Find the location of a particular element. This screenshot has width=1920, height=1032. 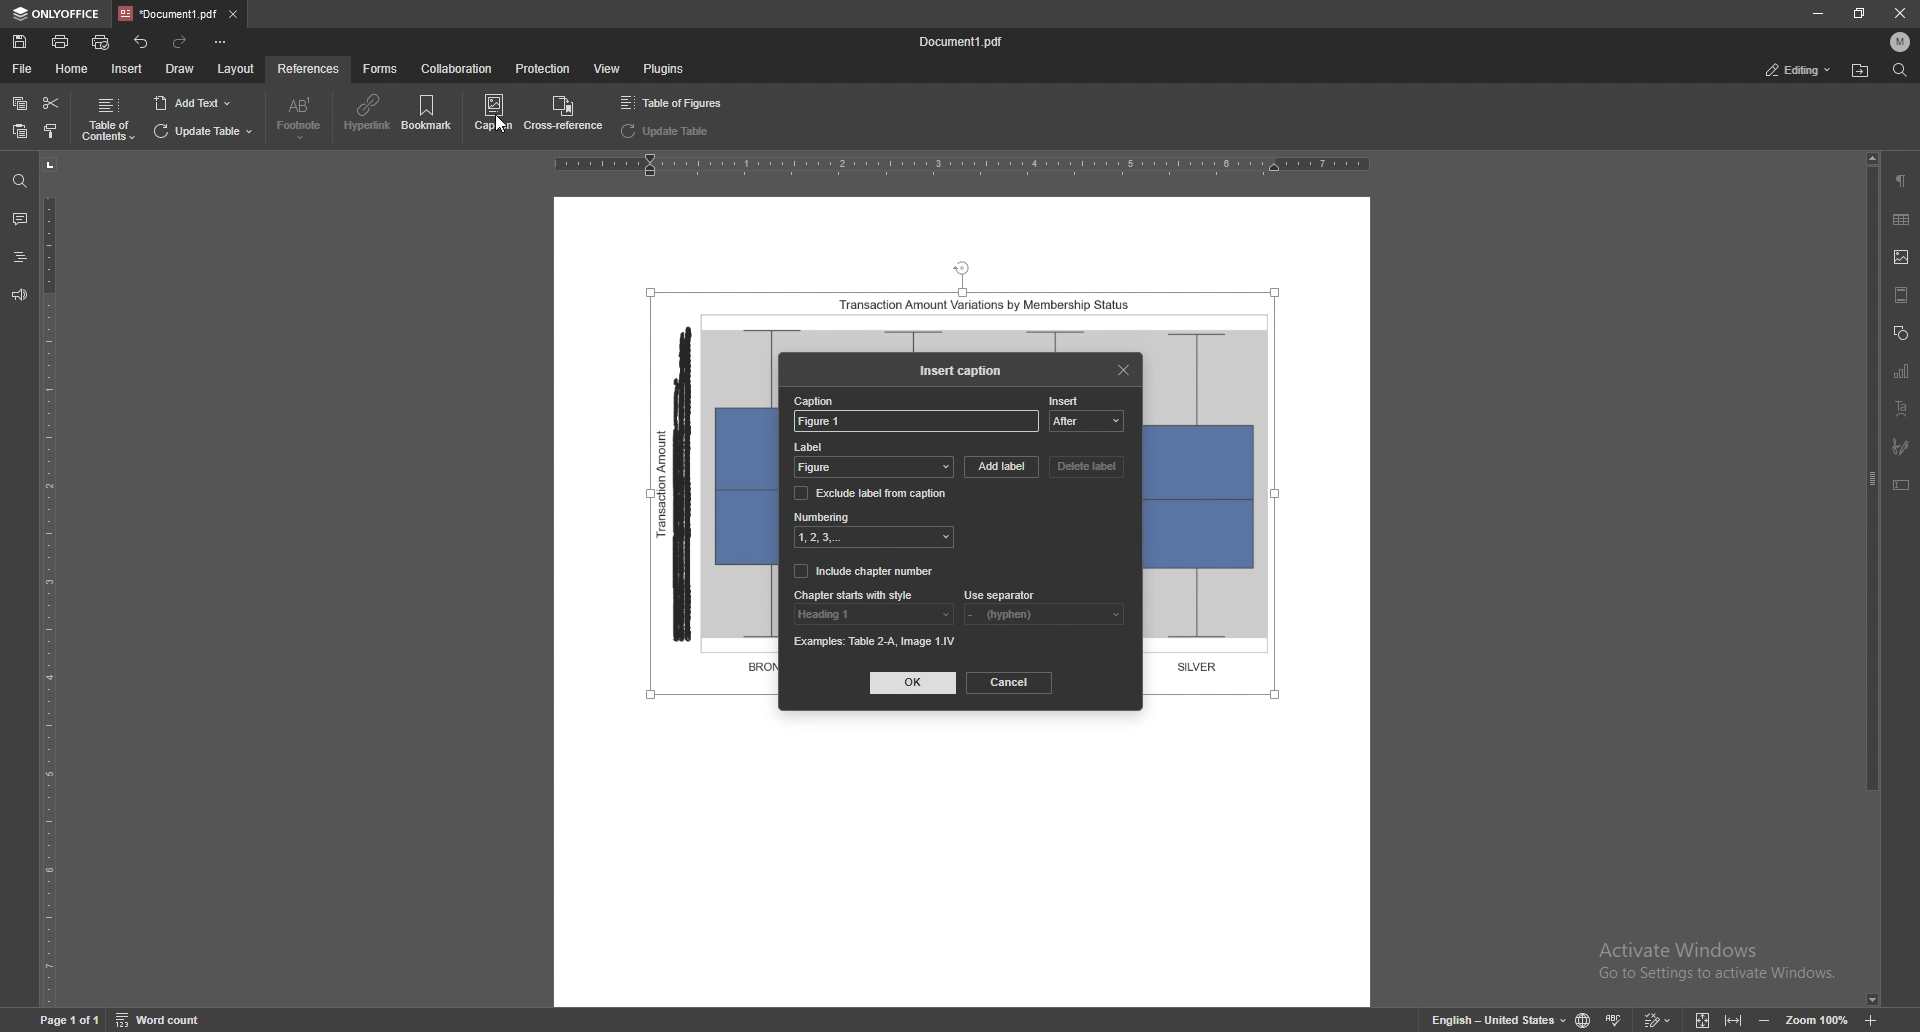

image is located at coordinates (1903, 257).